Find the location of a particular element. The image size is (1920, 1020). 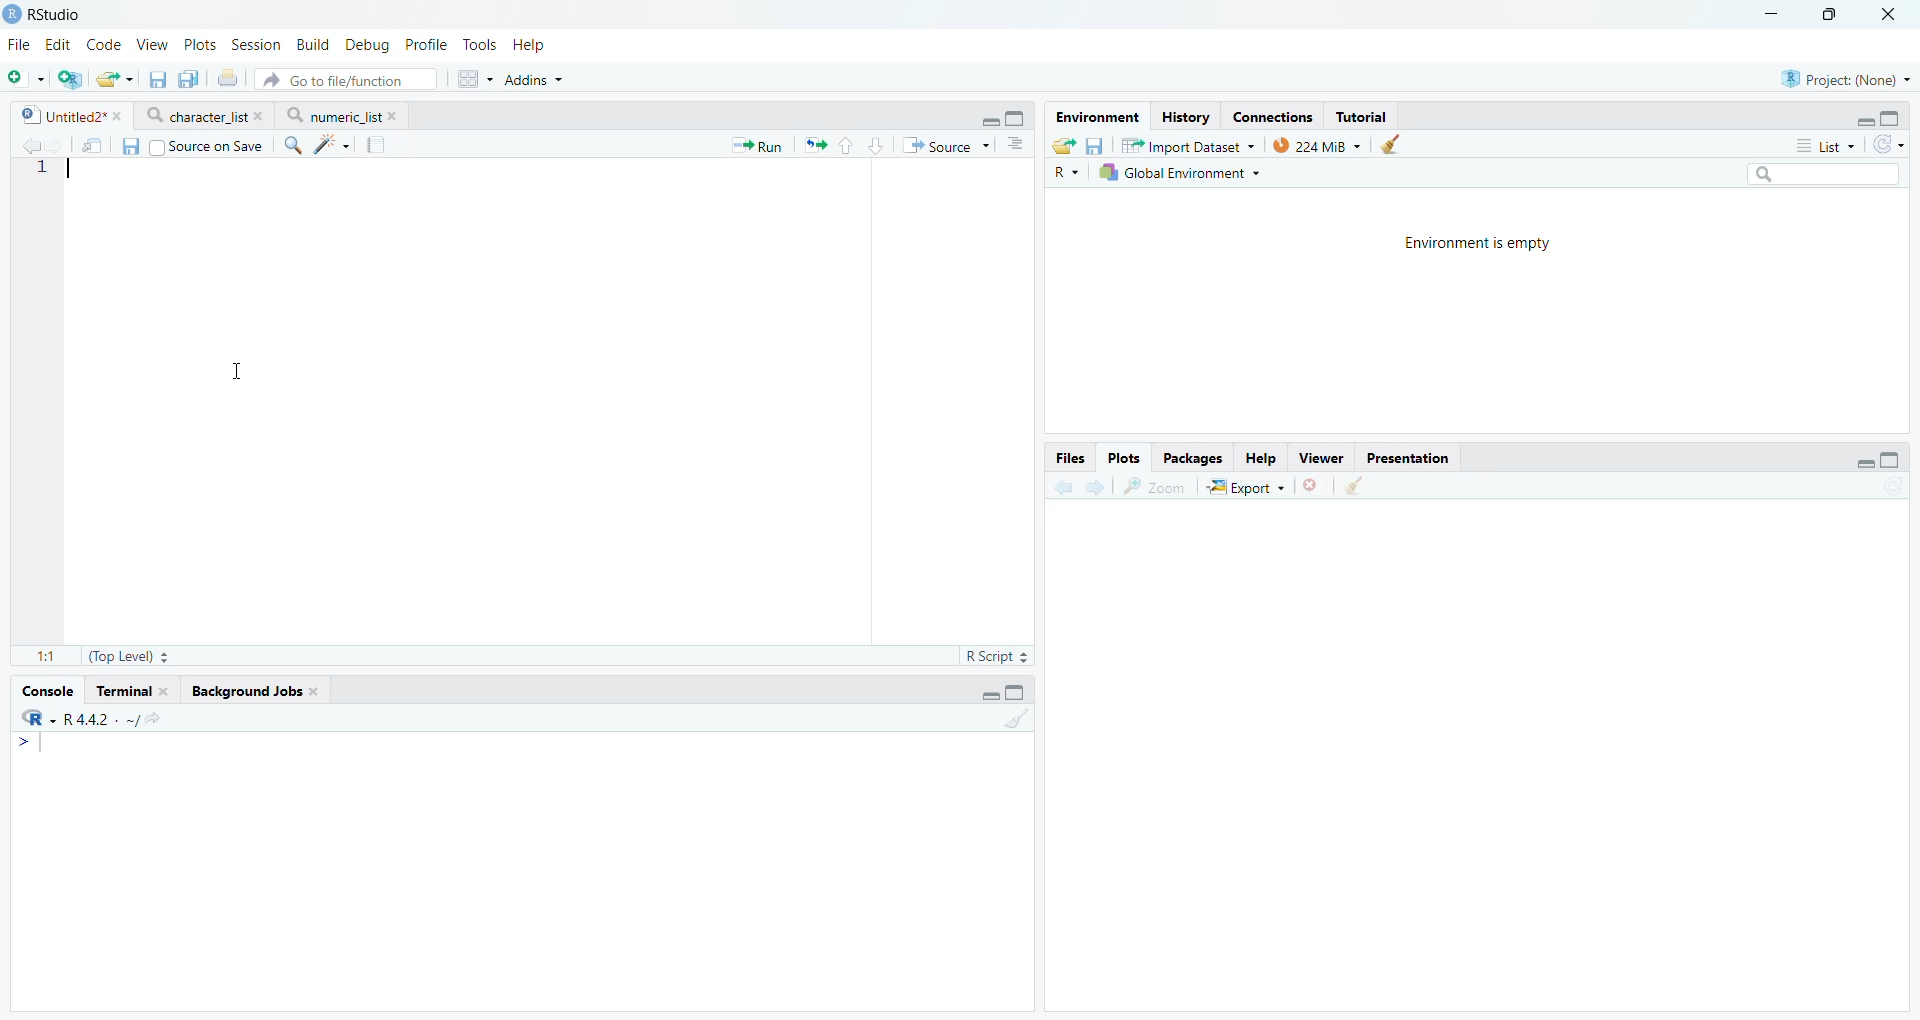

1:1 is located at coordinates (45, 655).